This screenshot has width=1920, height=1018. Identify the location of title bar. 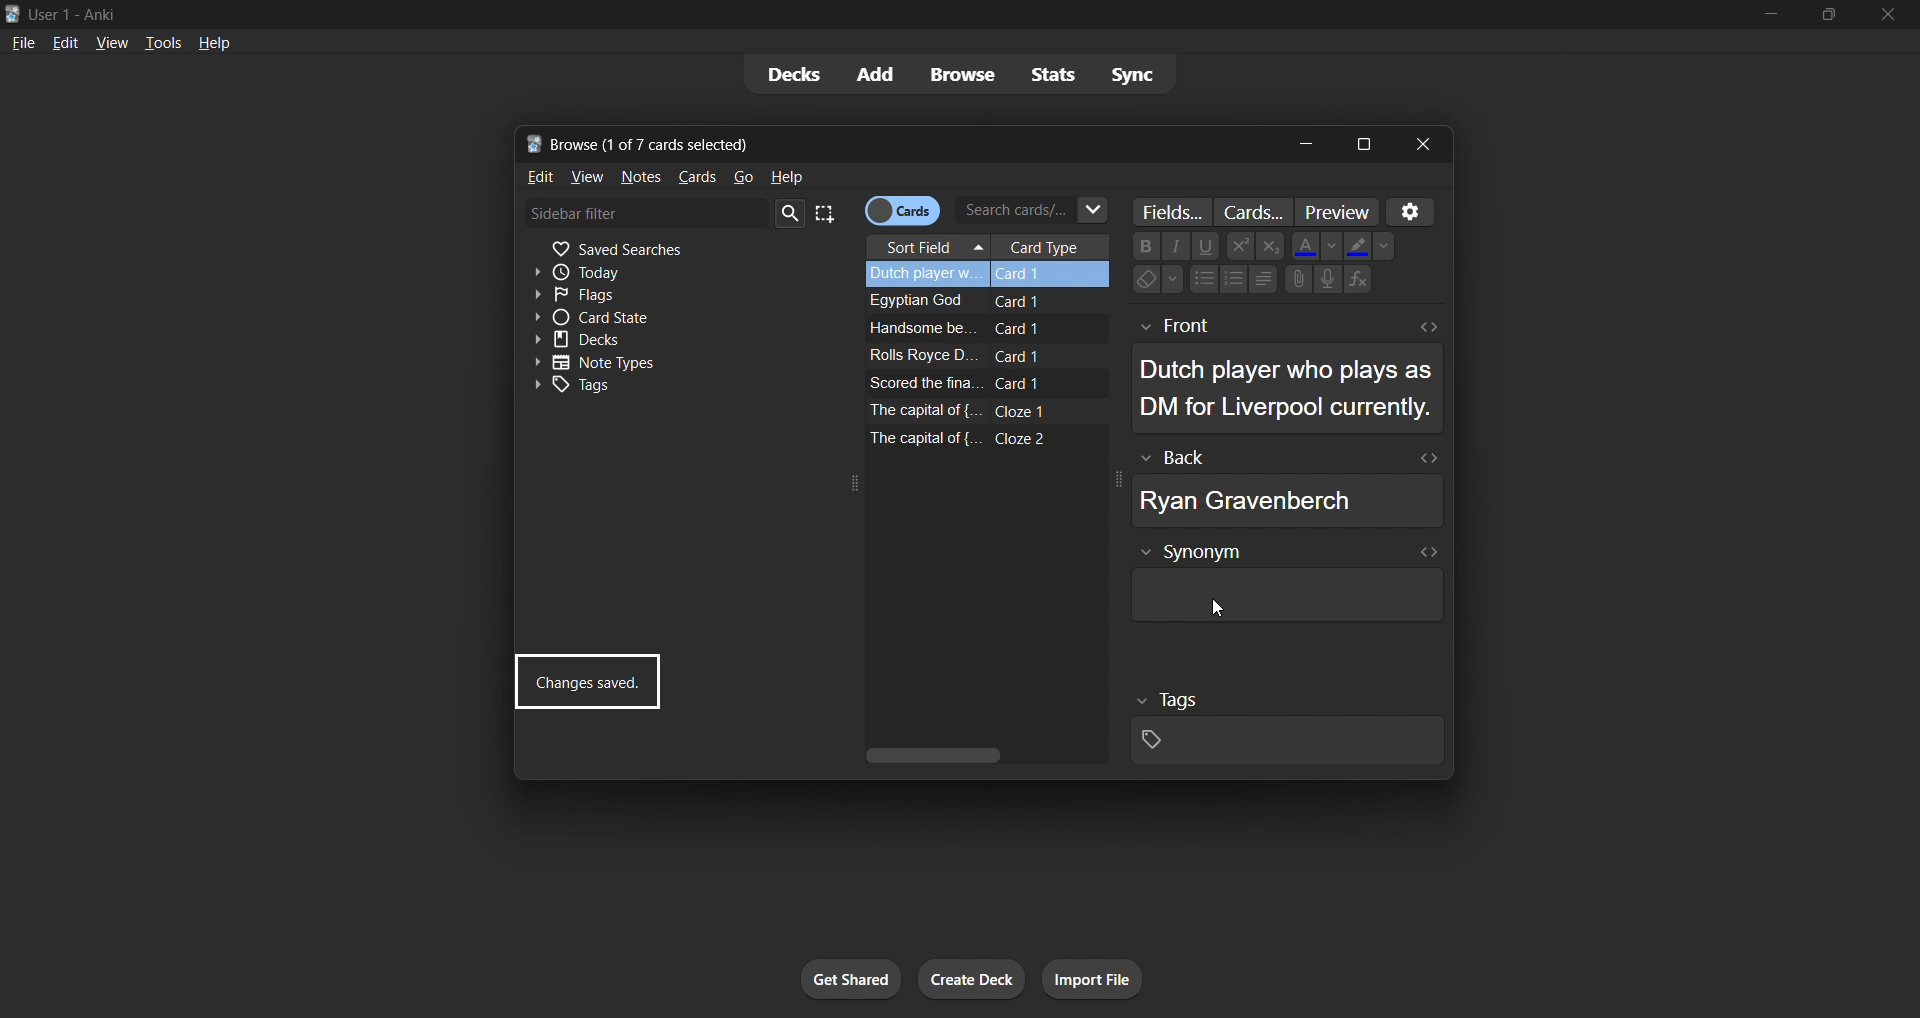
(899, 143).